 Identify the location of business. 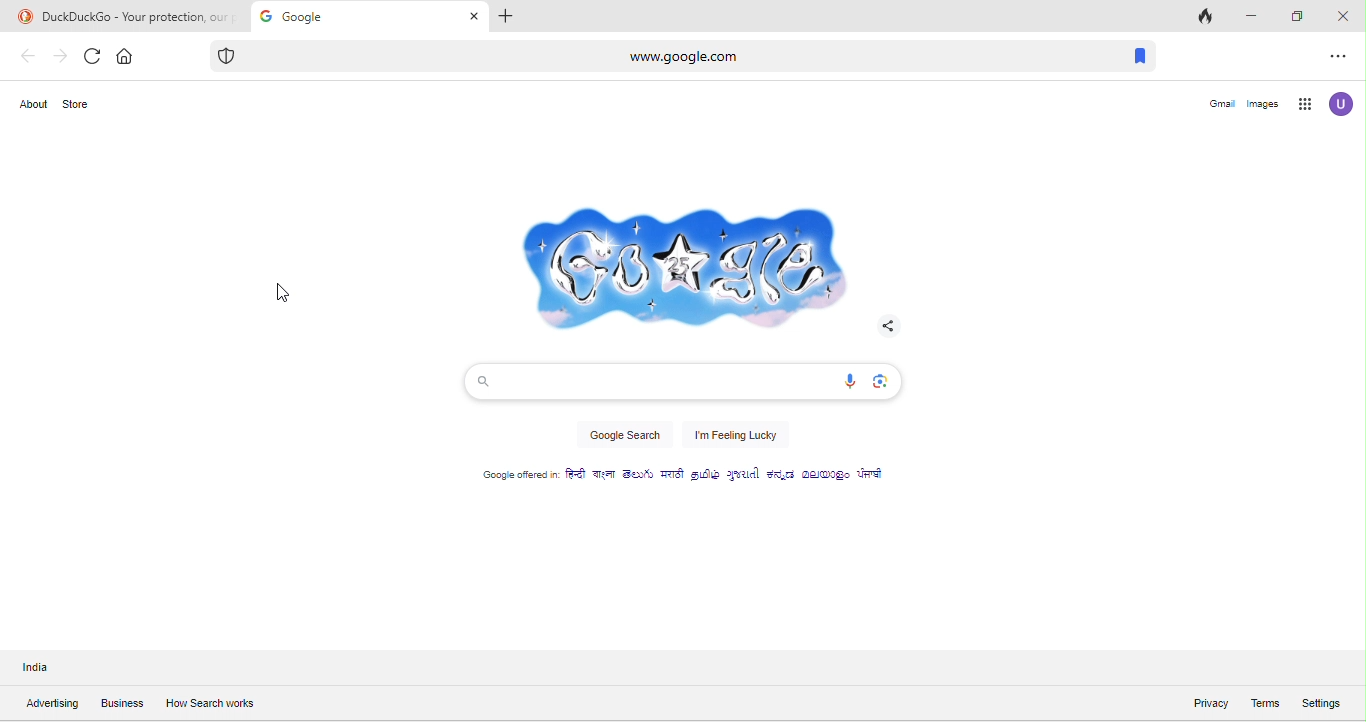
(122, 705).